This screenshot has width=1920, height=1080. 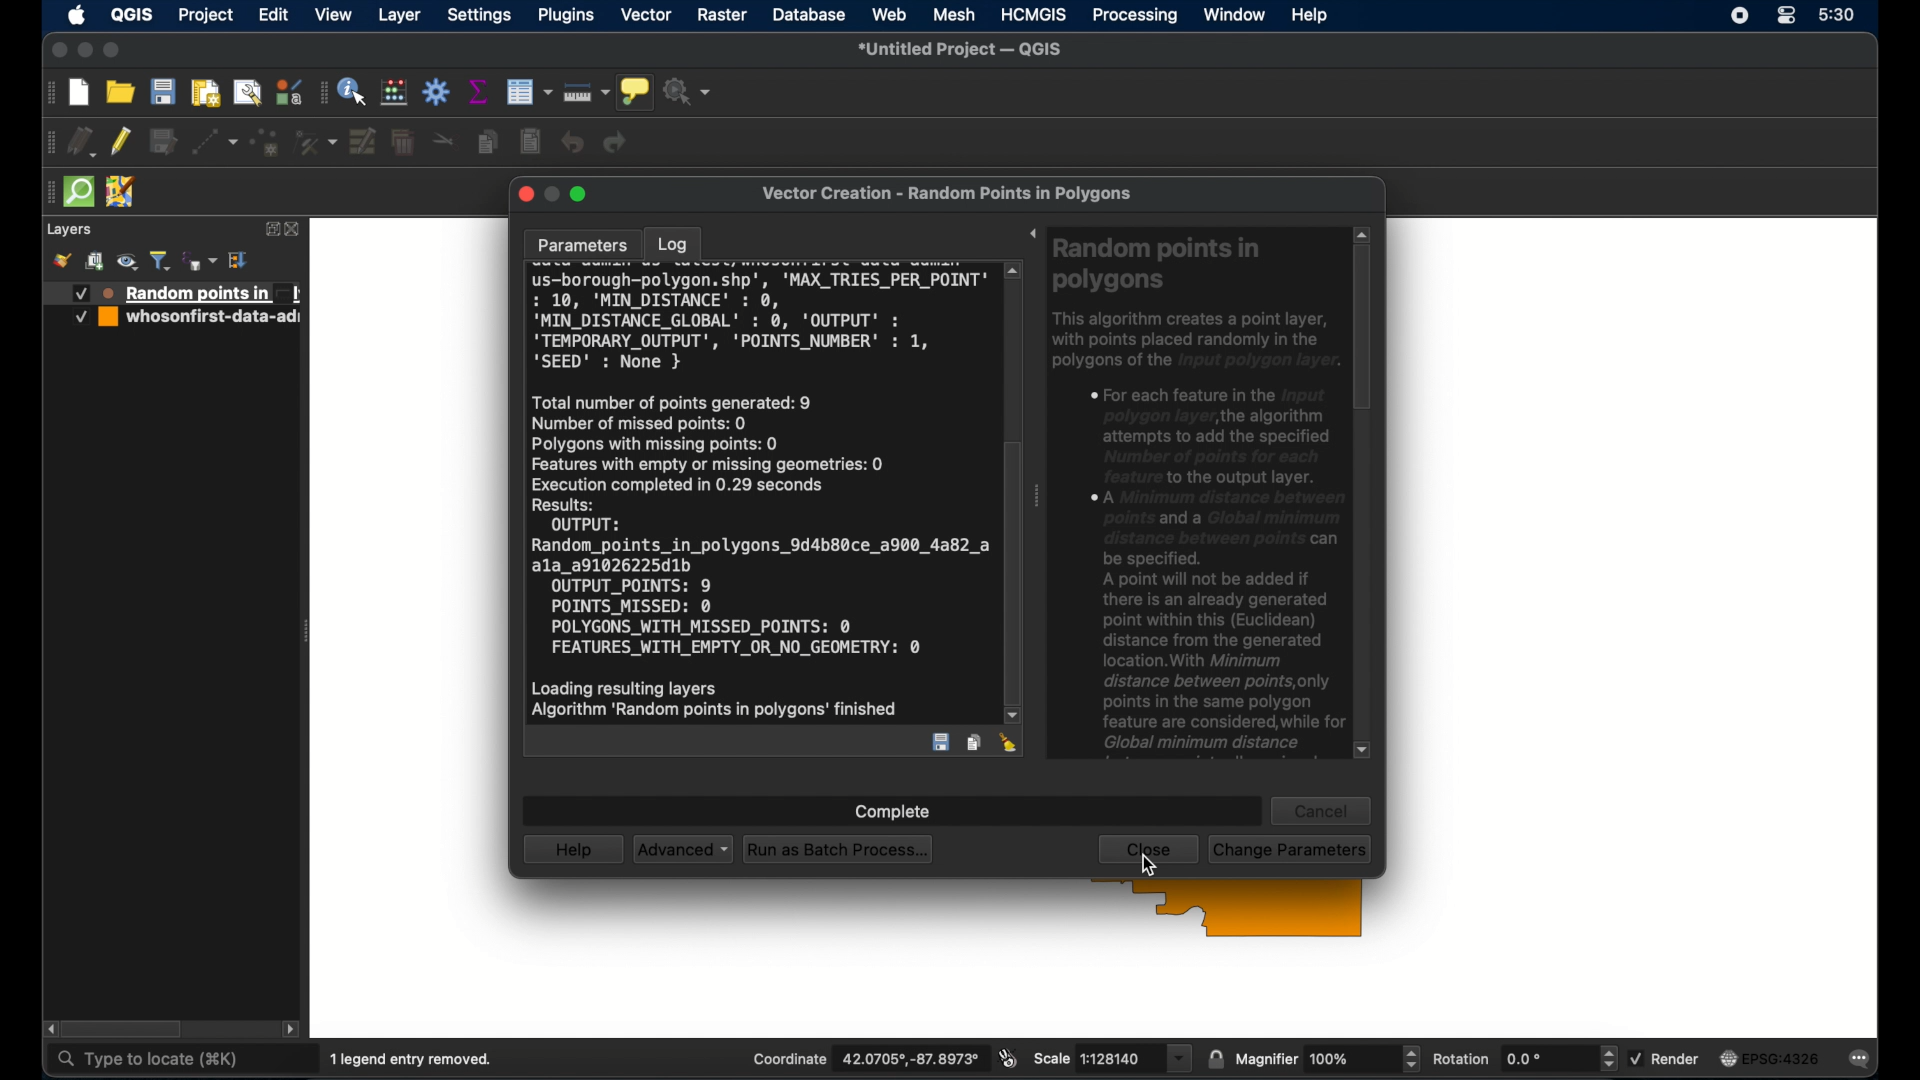 I want to click on scroll box, so click(x=1363, y=329).